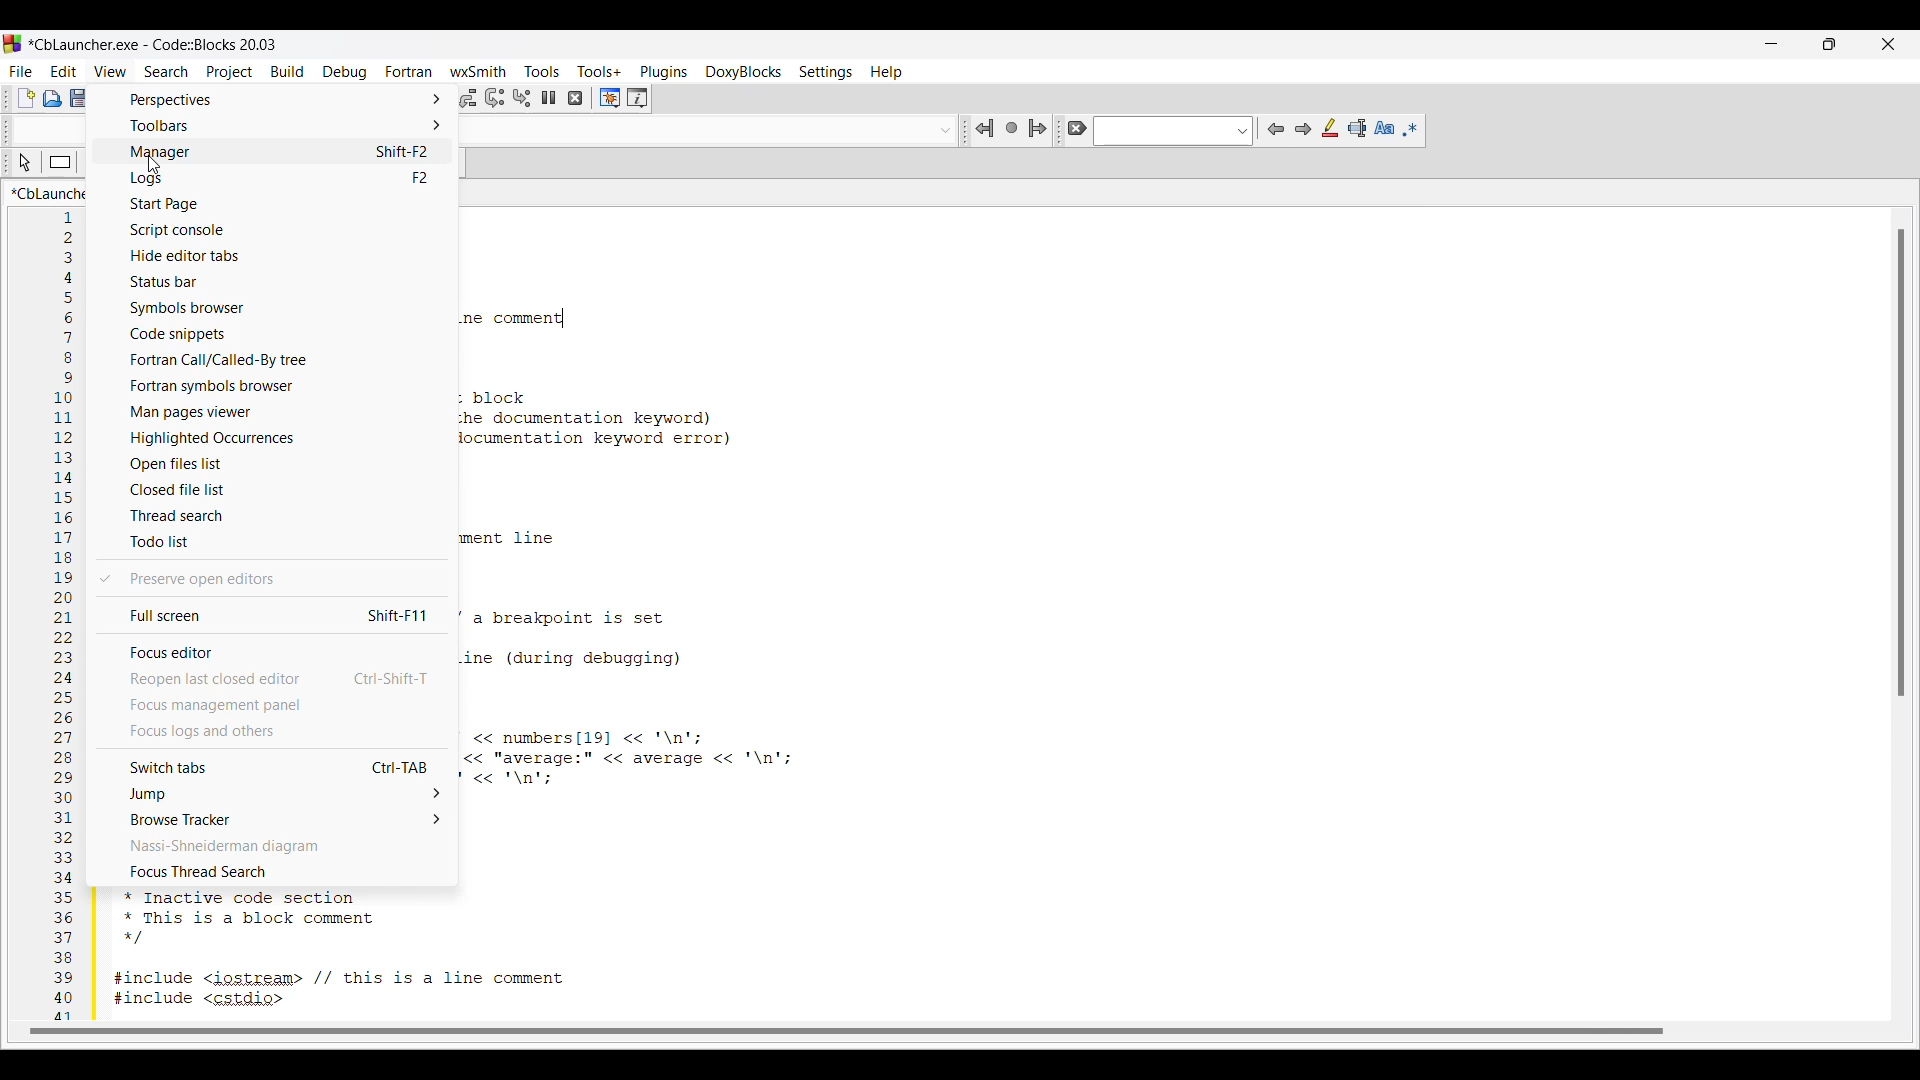 The width and height of the screenshot is (1920, 1080). Describe the element at coordinates (55, 98) in the screenshot. I see `document` at that location.